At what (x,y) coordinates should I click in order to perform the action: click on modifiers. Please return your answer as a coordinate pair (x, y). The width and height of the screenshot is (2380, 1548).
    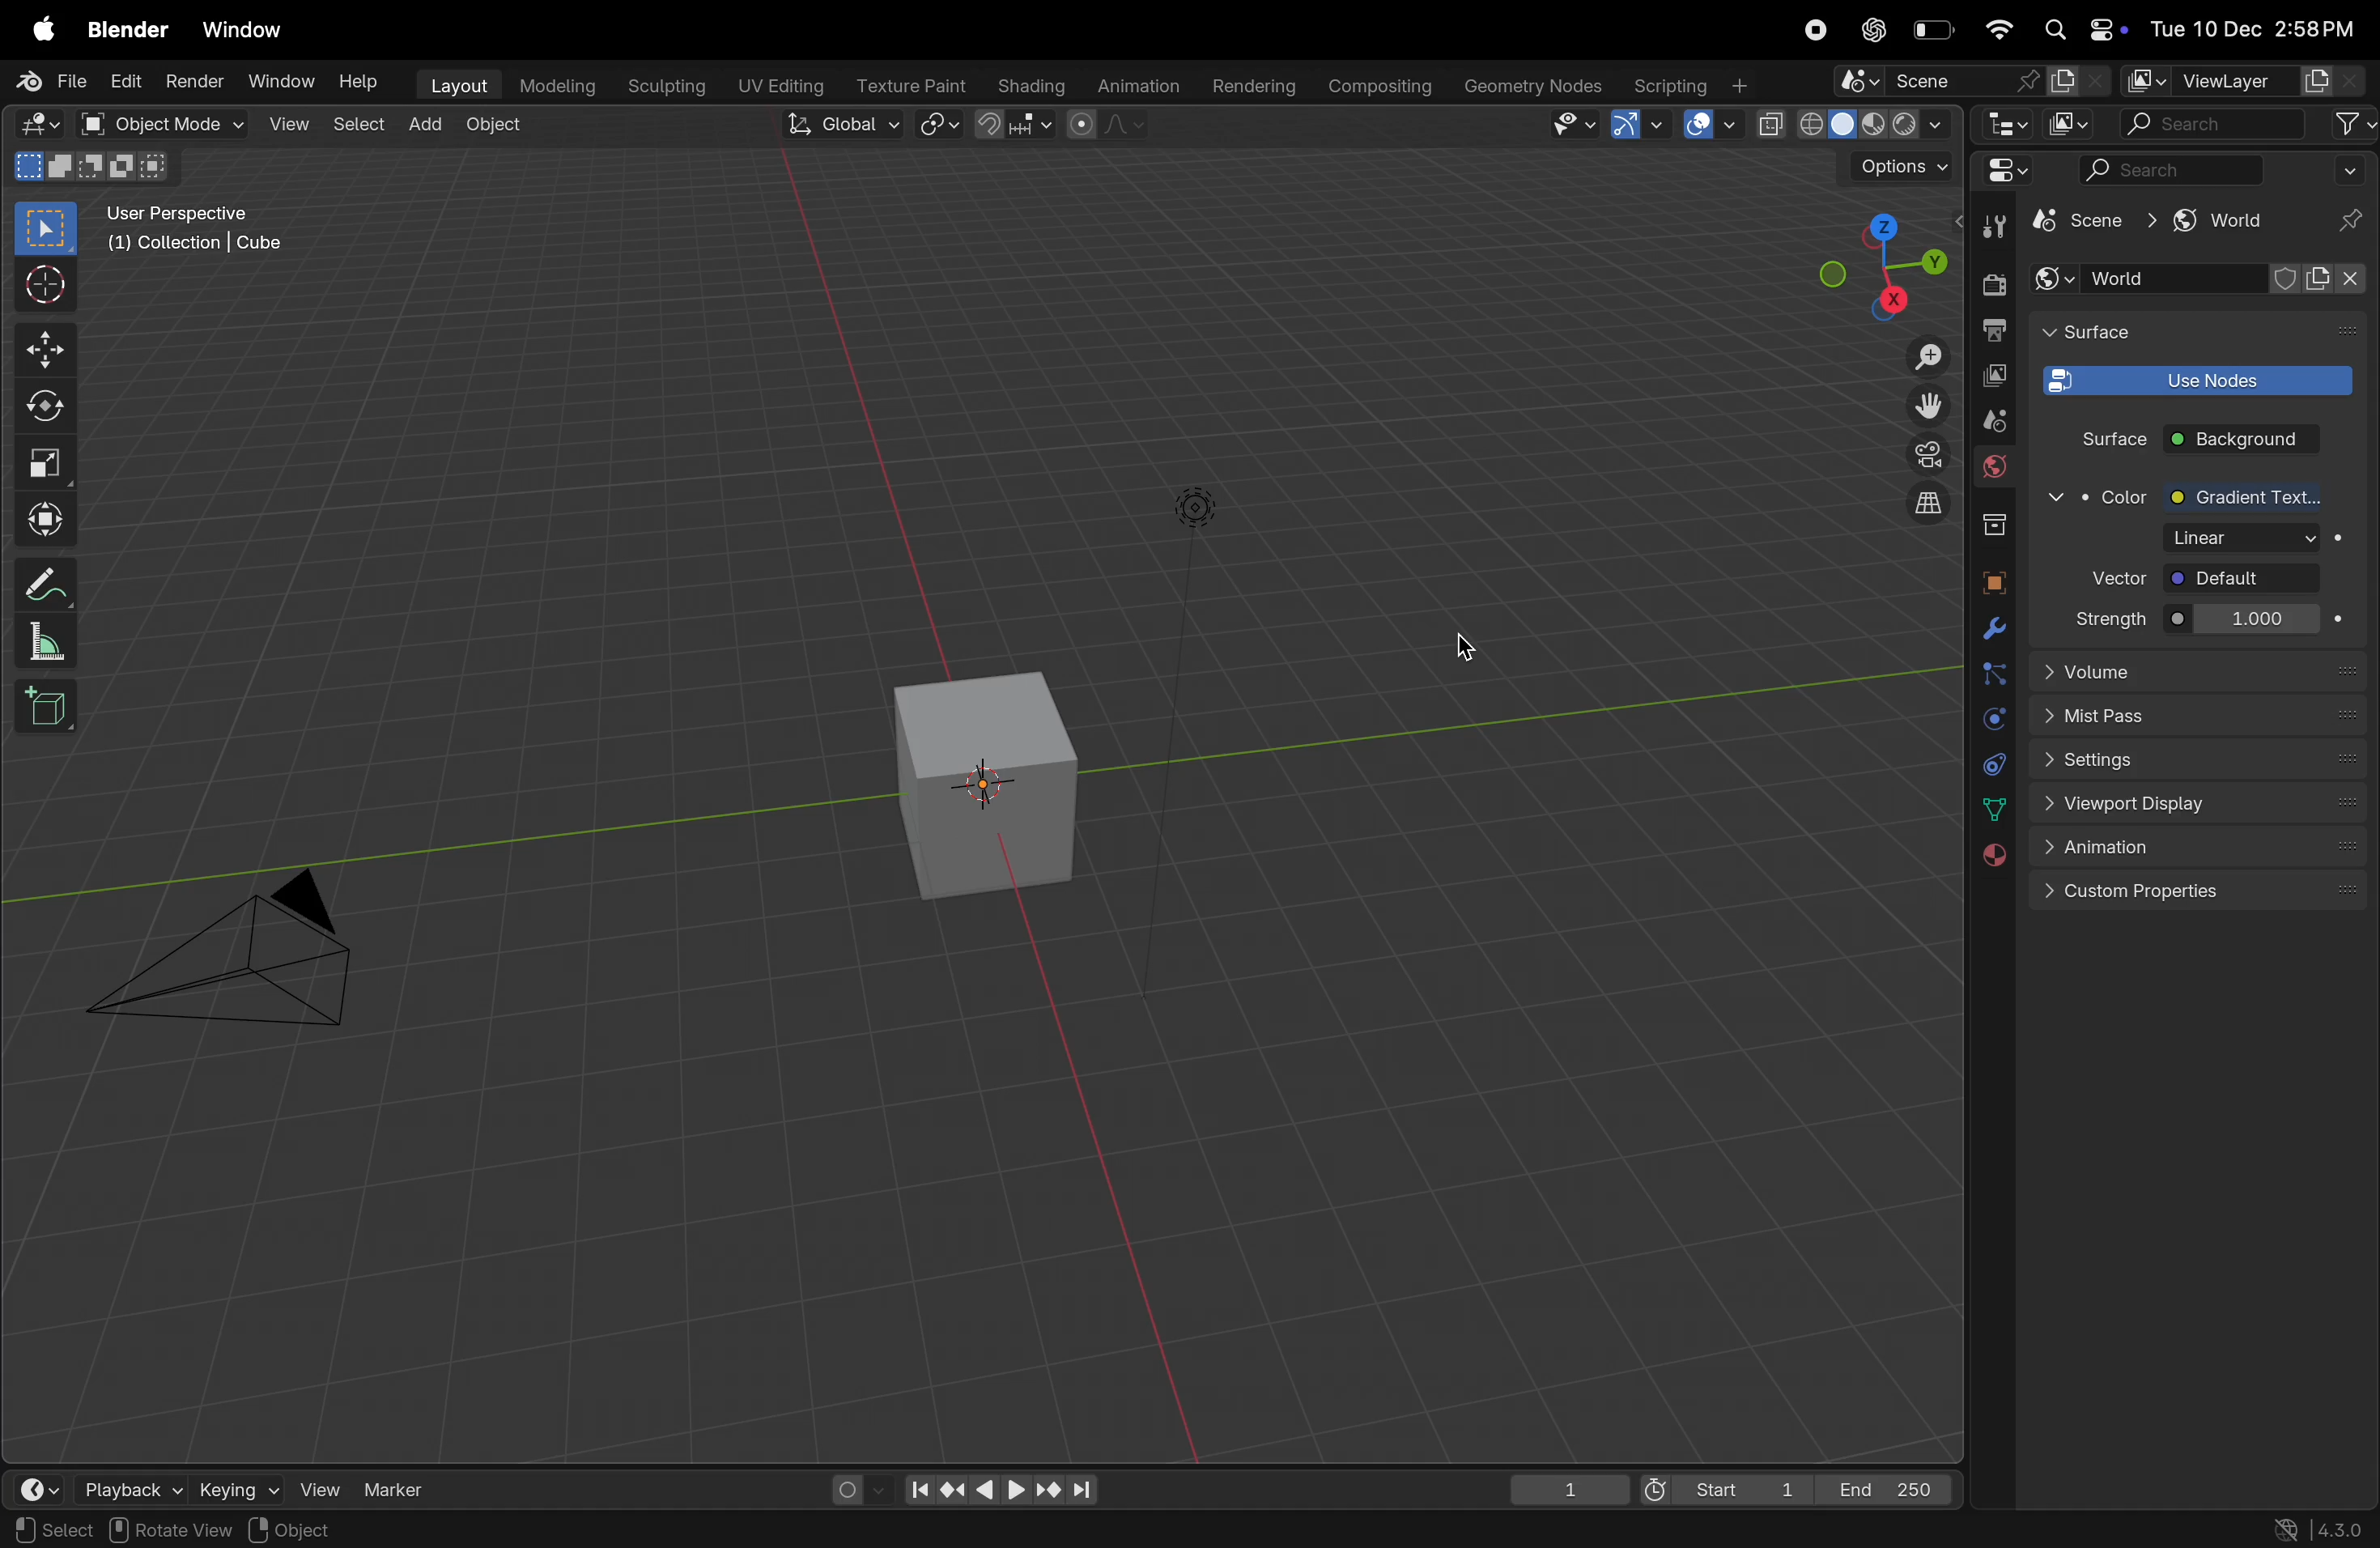
    Looking at the image, I should click on (1992, 629).